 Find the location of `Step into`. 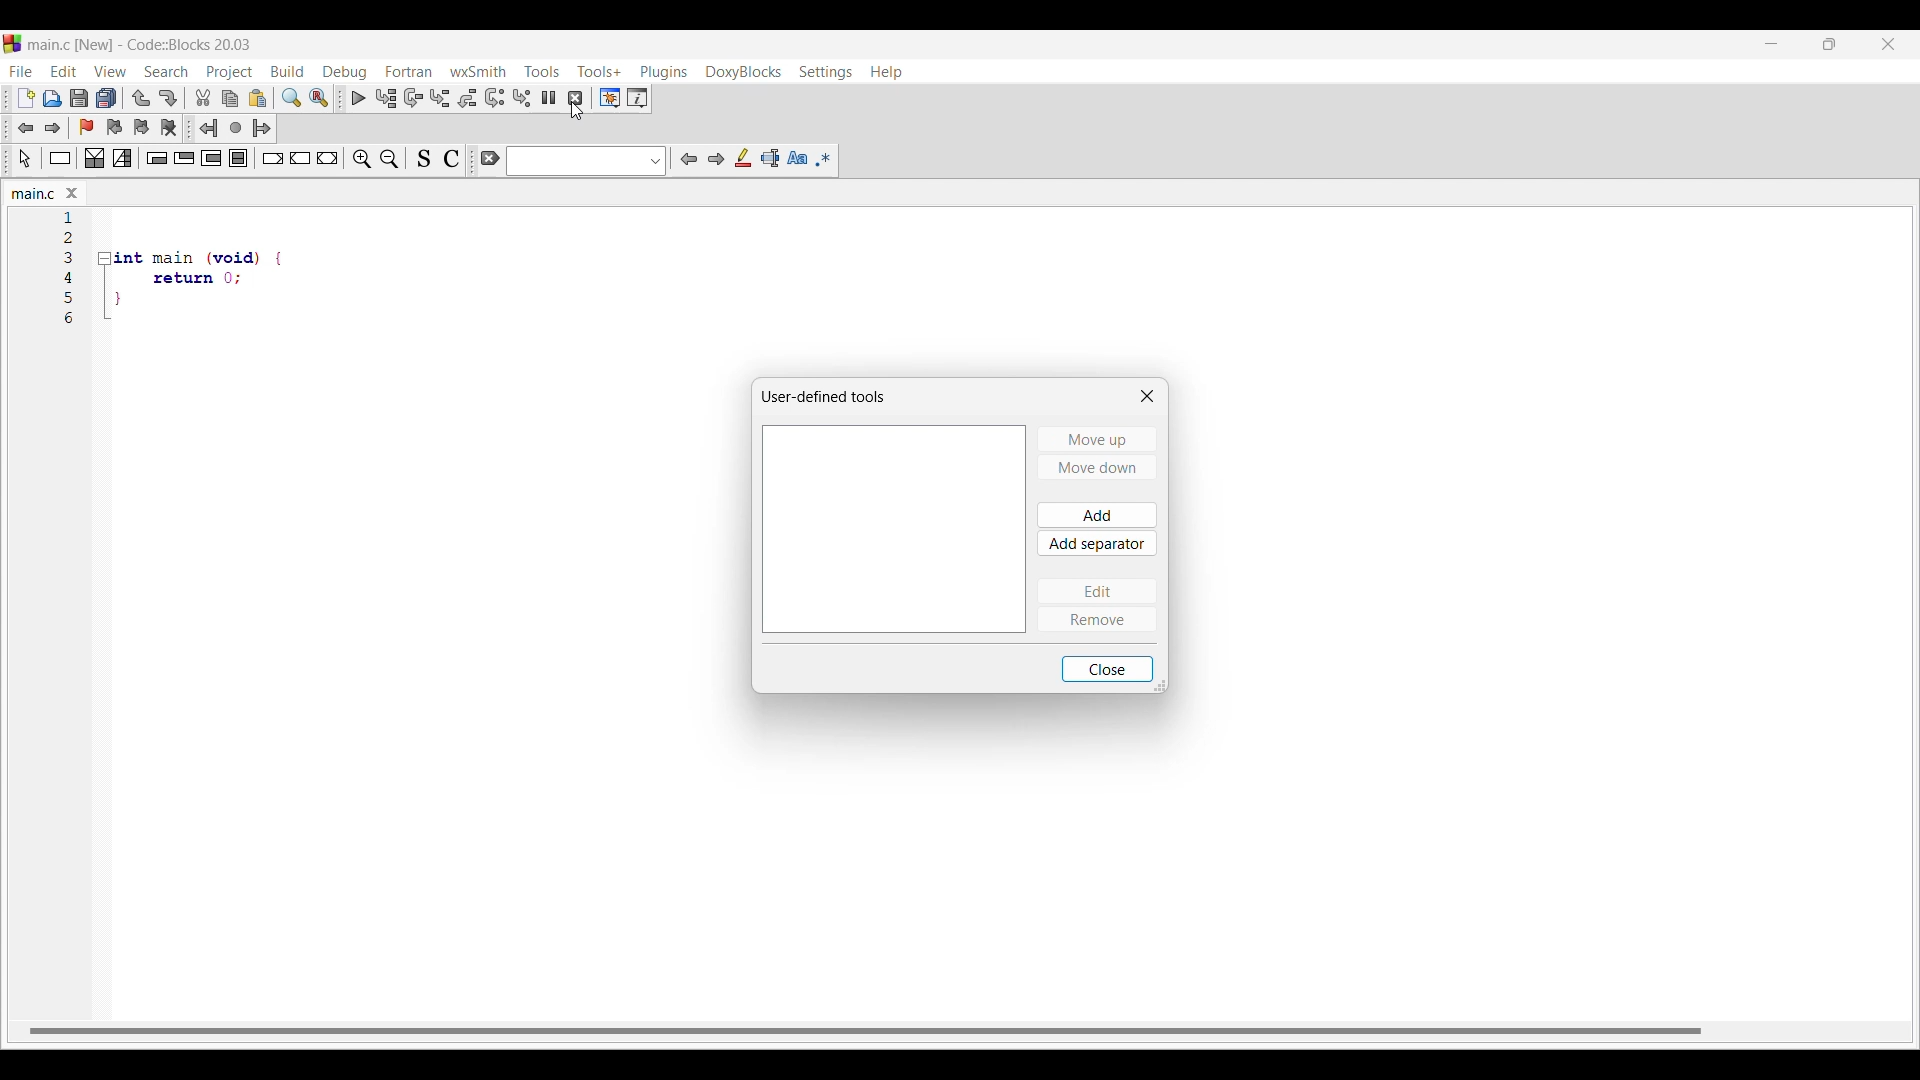

Step into is located at coordinates (440, 98).